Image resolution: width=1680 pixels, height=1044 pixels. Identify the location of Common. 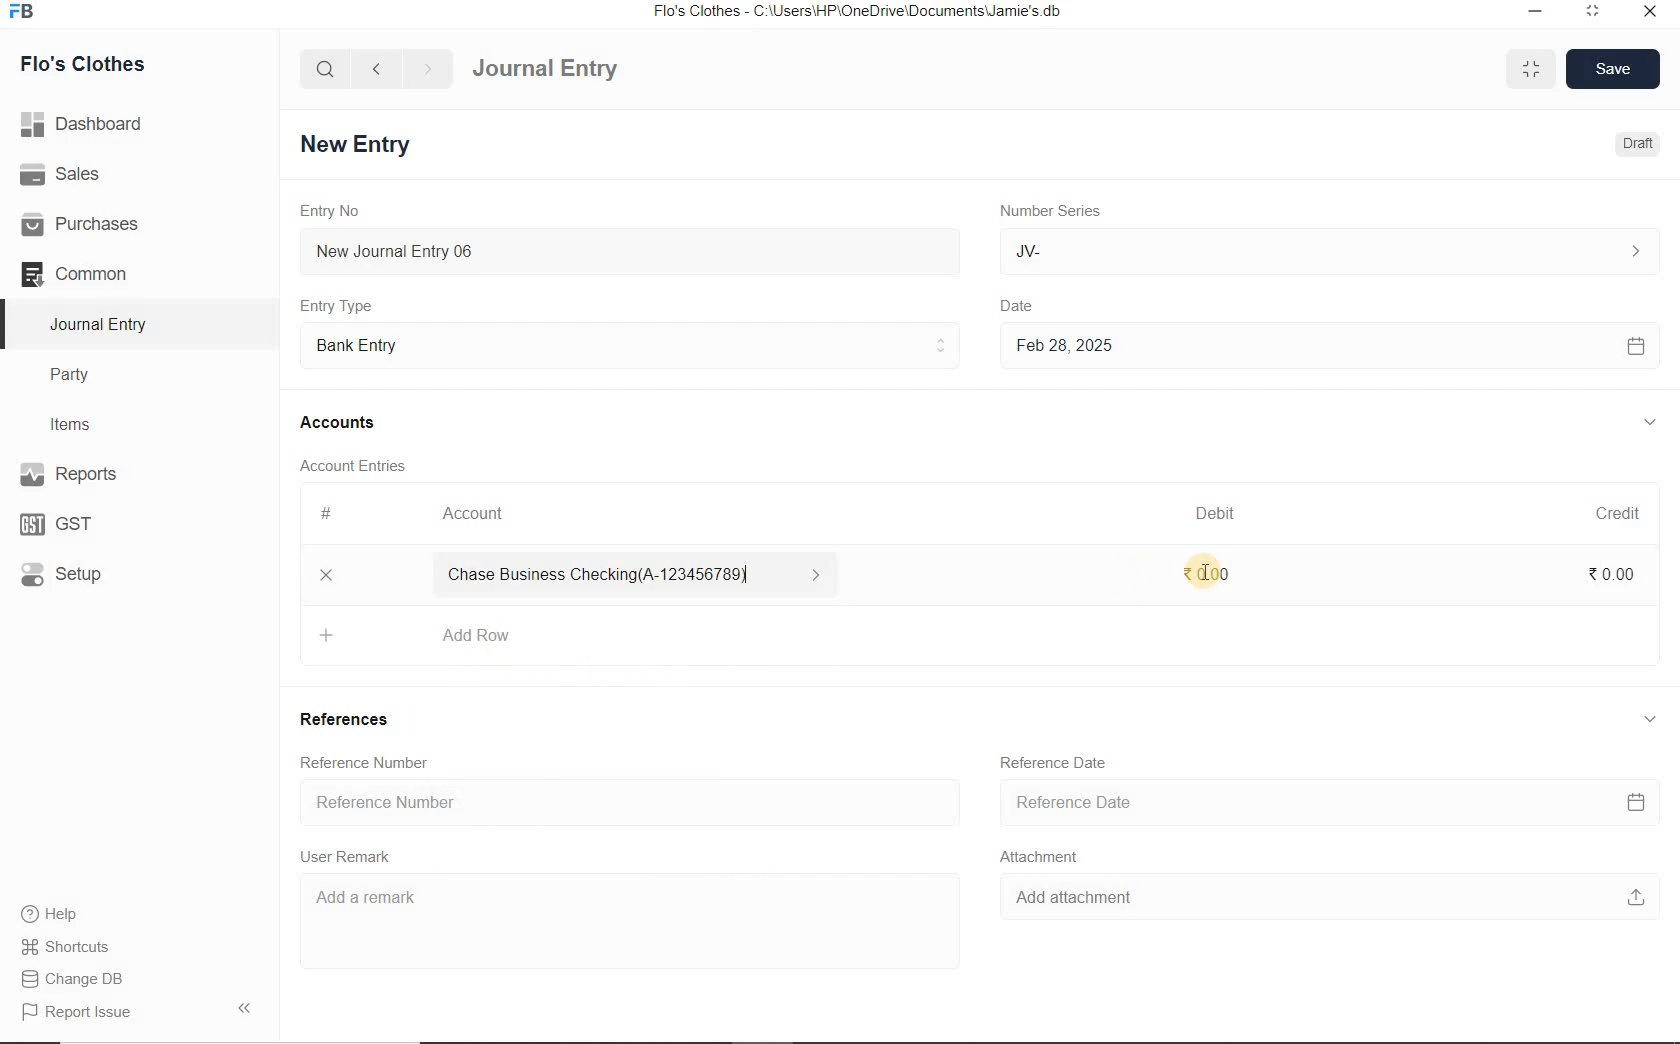
(98, 273).